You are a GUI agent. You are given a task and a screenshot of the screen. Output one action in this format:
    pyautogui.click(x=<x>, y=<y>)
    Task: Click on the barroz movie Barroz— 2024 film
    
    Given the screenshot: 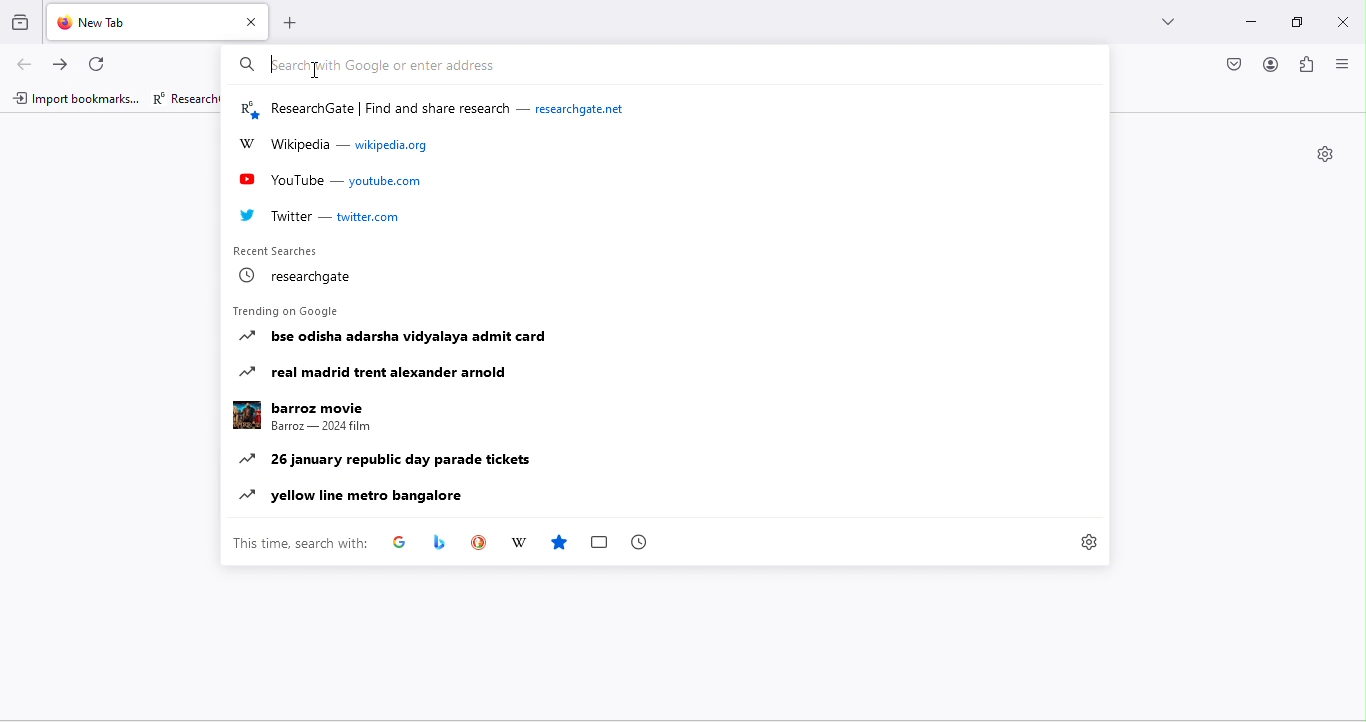 What is the action you would take?
    pyautogui.click(x=307, y=416)
    